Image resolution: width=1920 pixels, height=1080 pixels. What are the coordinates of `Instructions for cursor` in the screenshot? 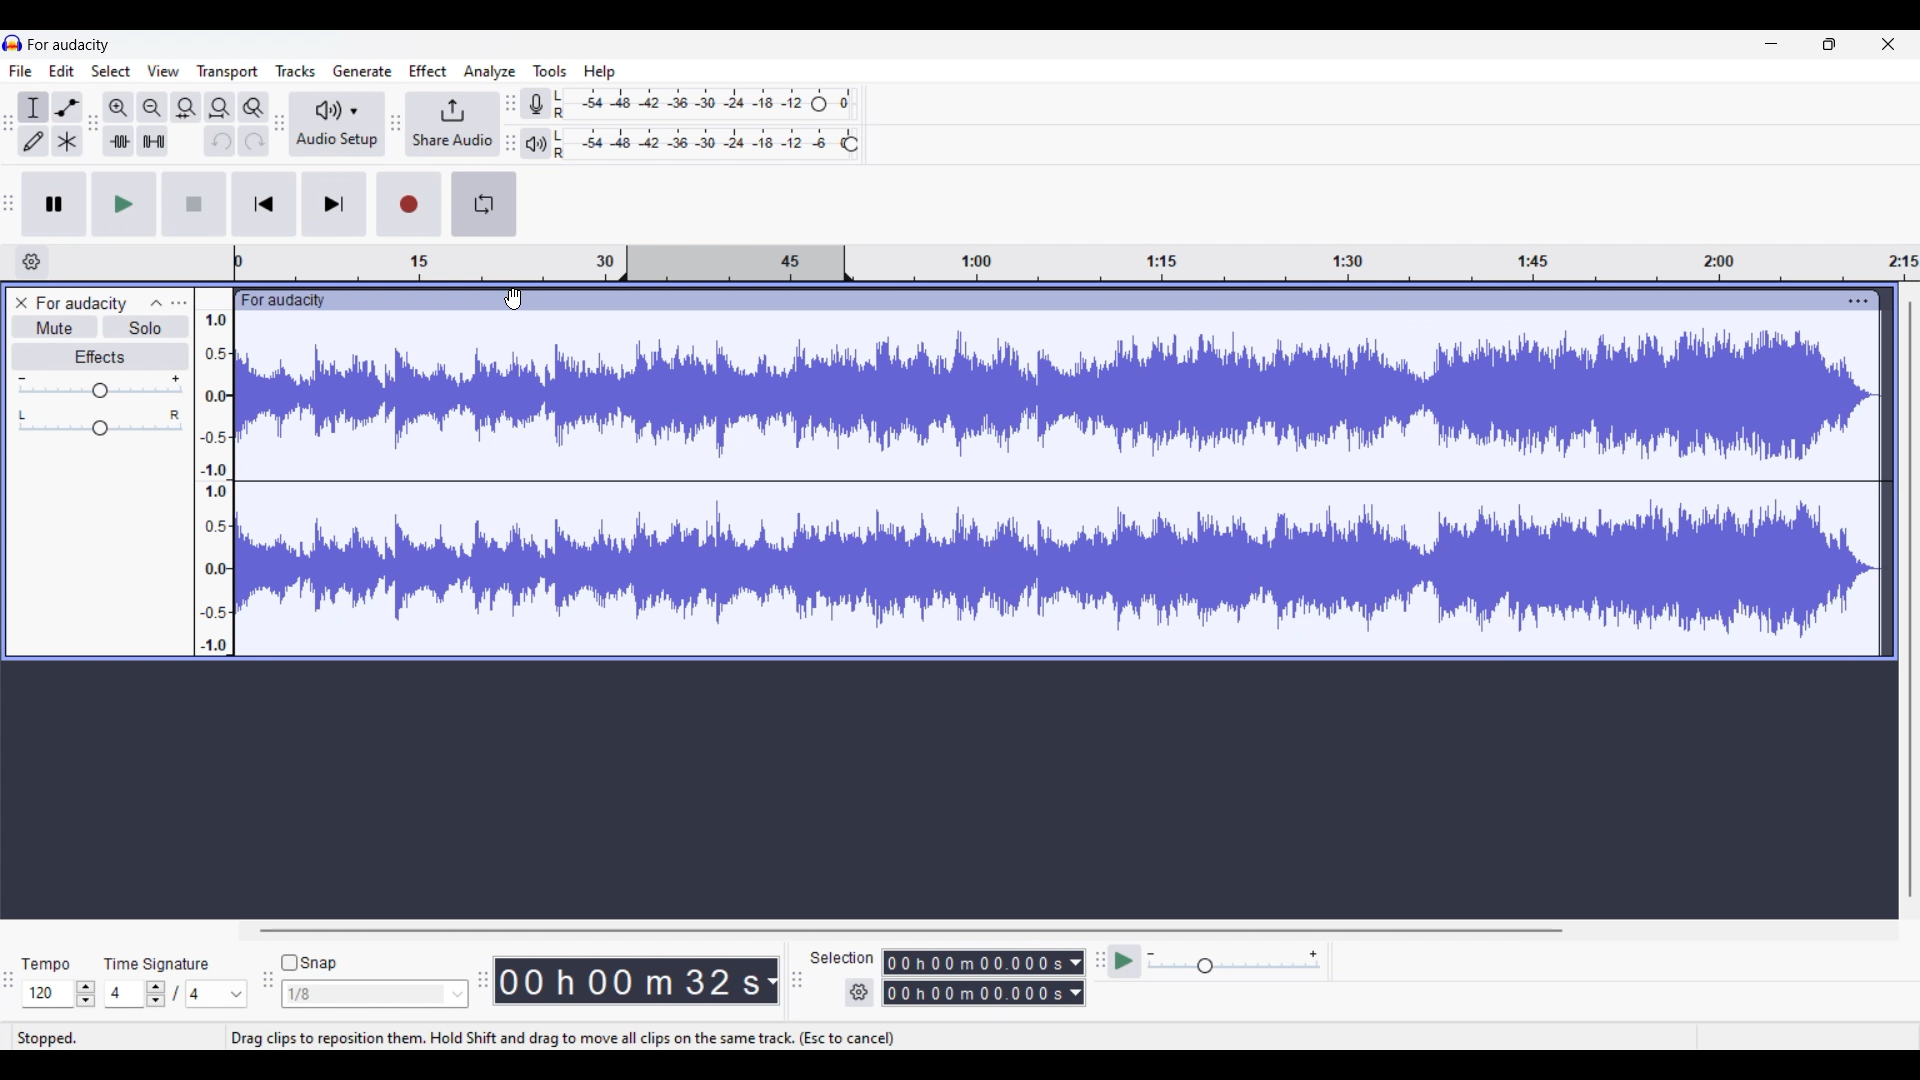 It's located at (562, 1037).